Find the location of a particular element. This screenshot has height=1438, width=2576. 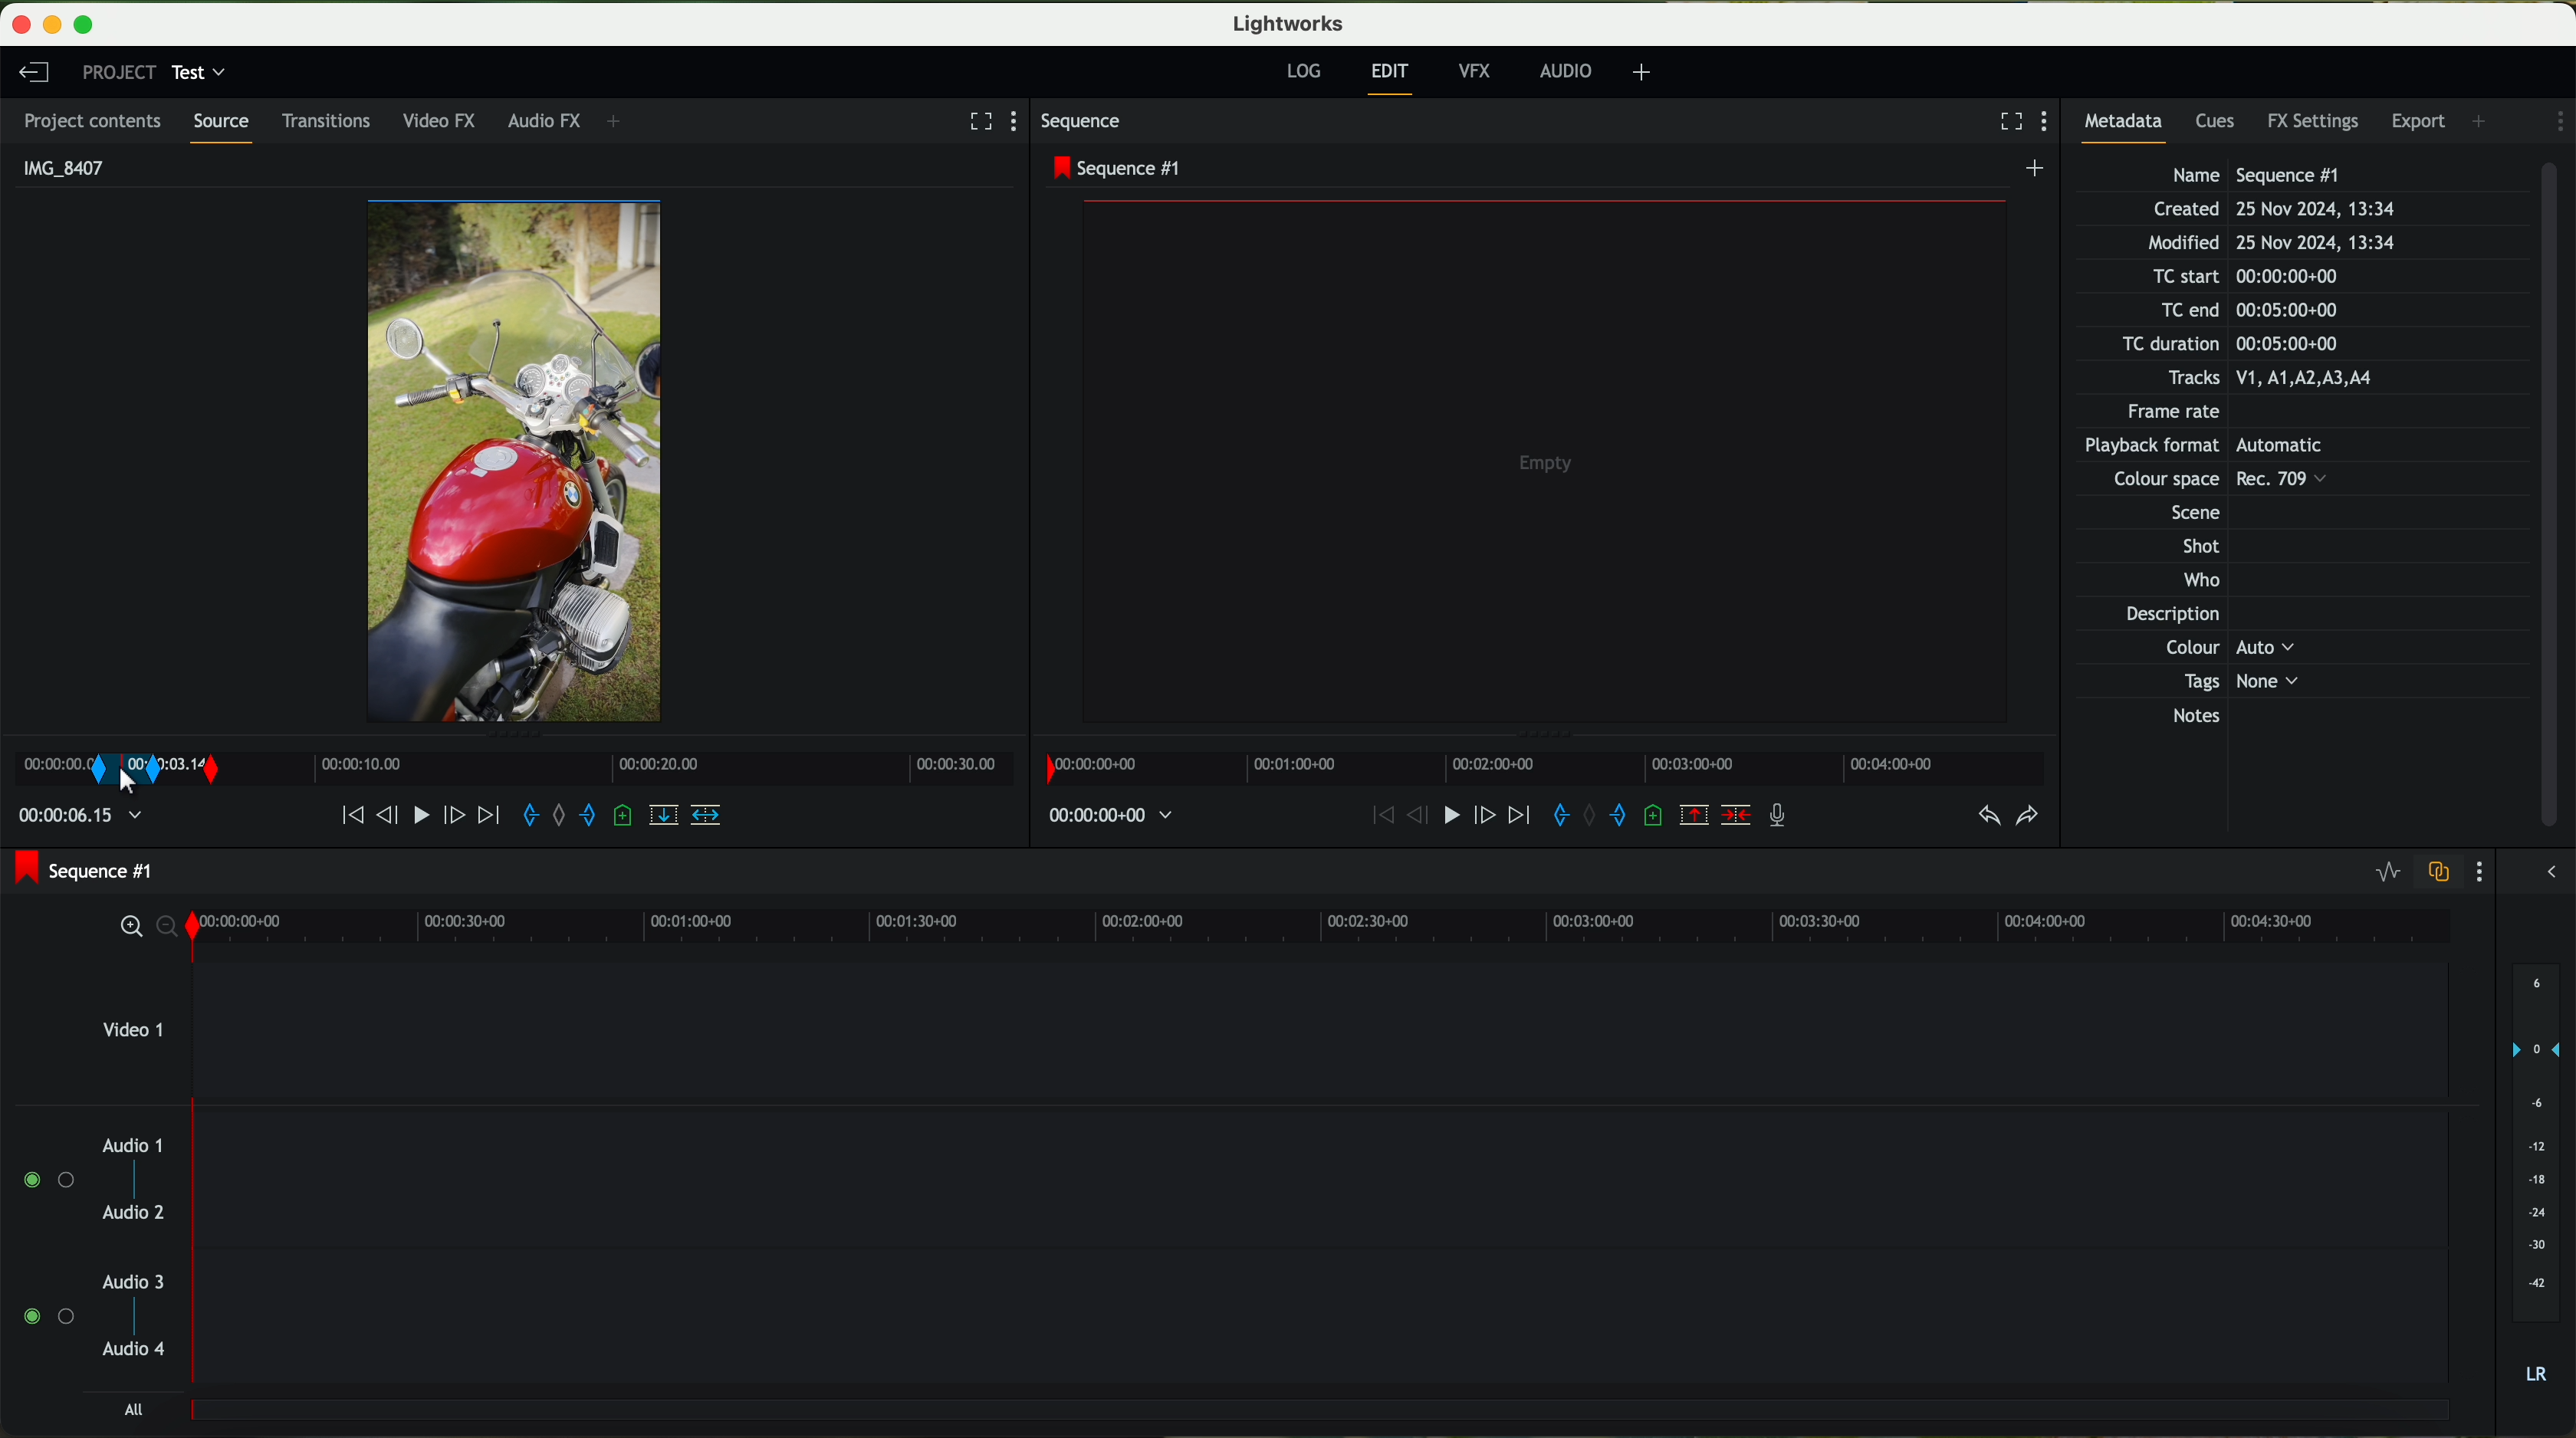

 is located at coordinates (2222, 447).